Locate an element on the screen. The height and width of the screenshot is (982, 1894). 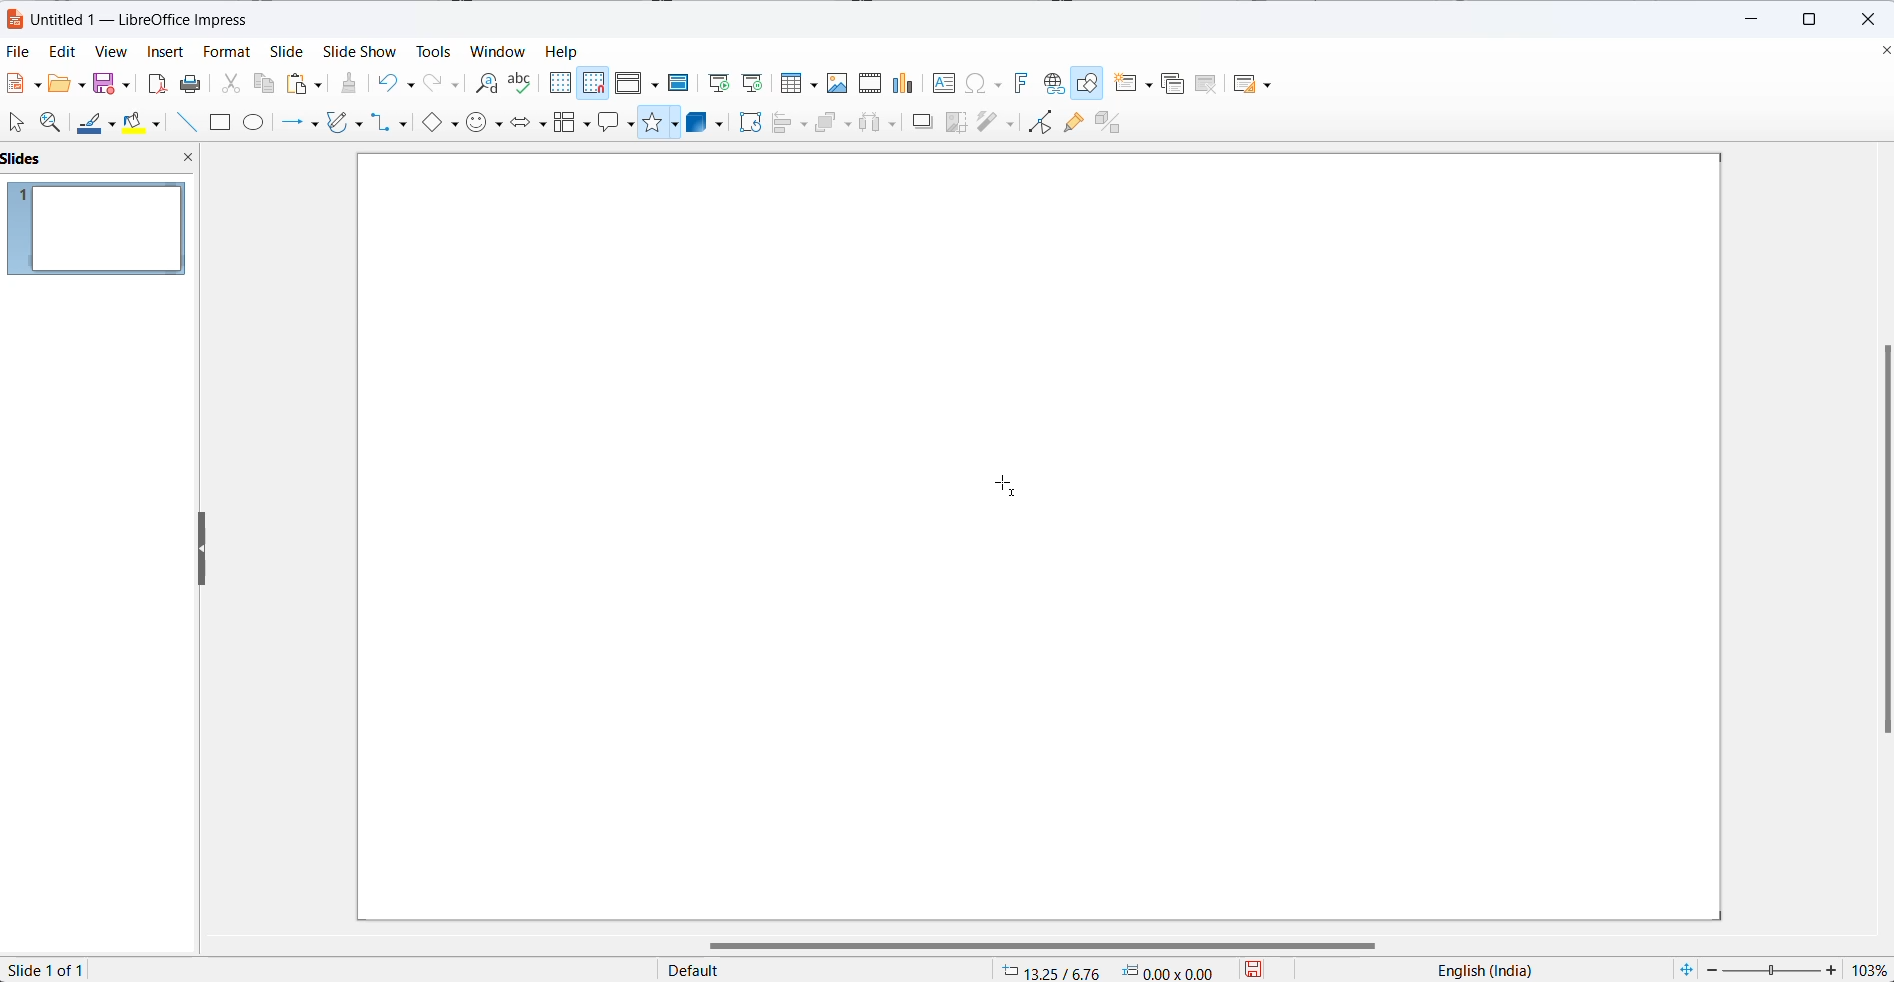
minimize is located at coordinates (1744, 20).